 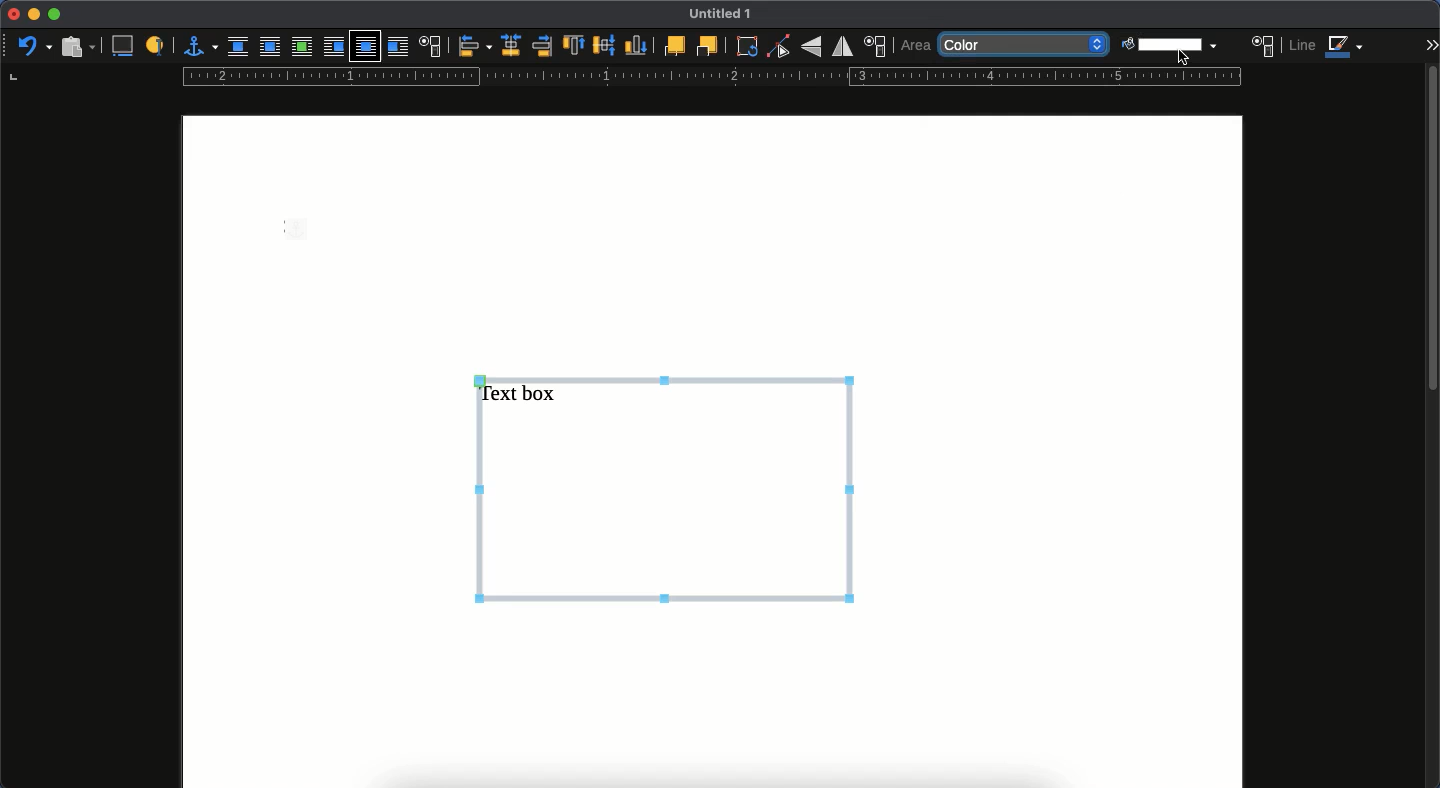 I want to click on right, so click(x=541, y=47).